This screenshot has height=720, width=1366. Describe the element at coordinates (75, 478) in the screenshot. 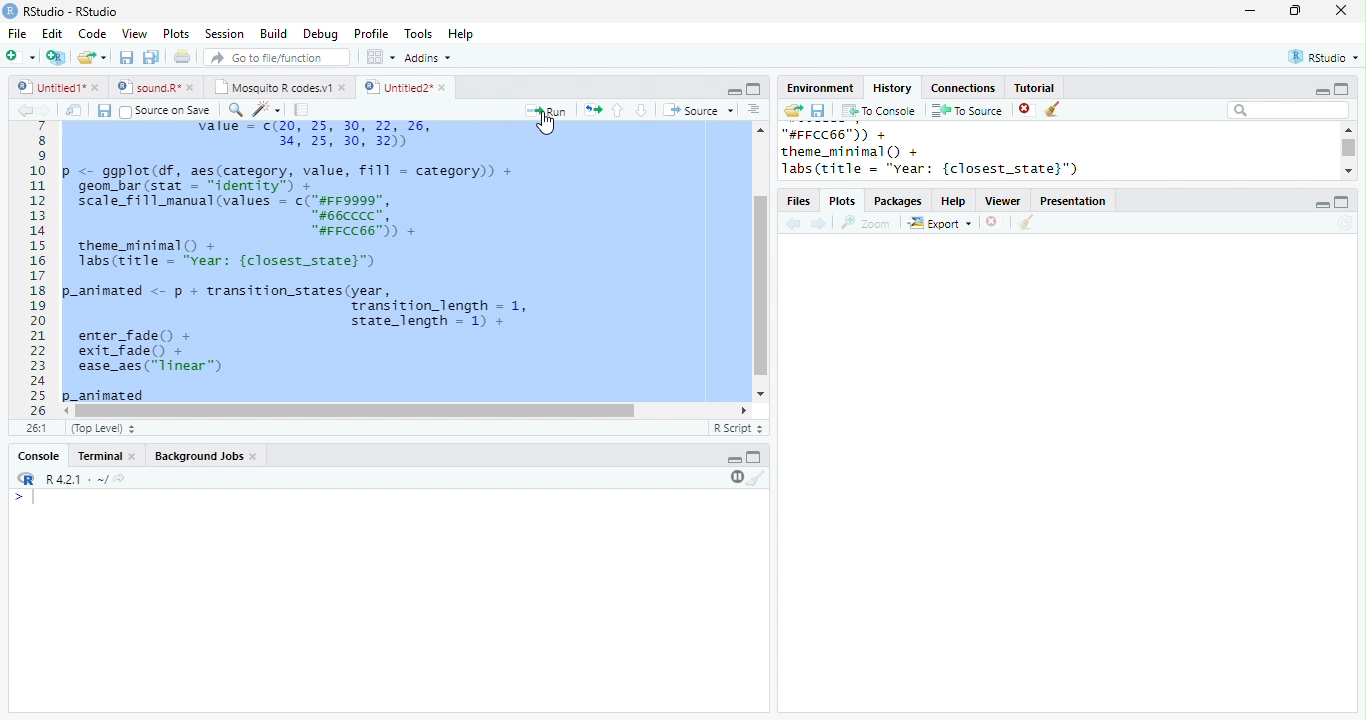

I see `R.4.2.1 . ~` at that location.